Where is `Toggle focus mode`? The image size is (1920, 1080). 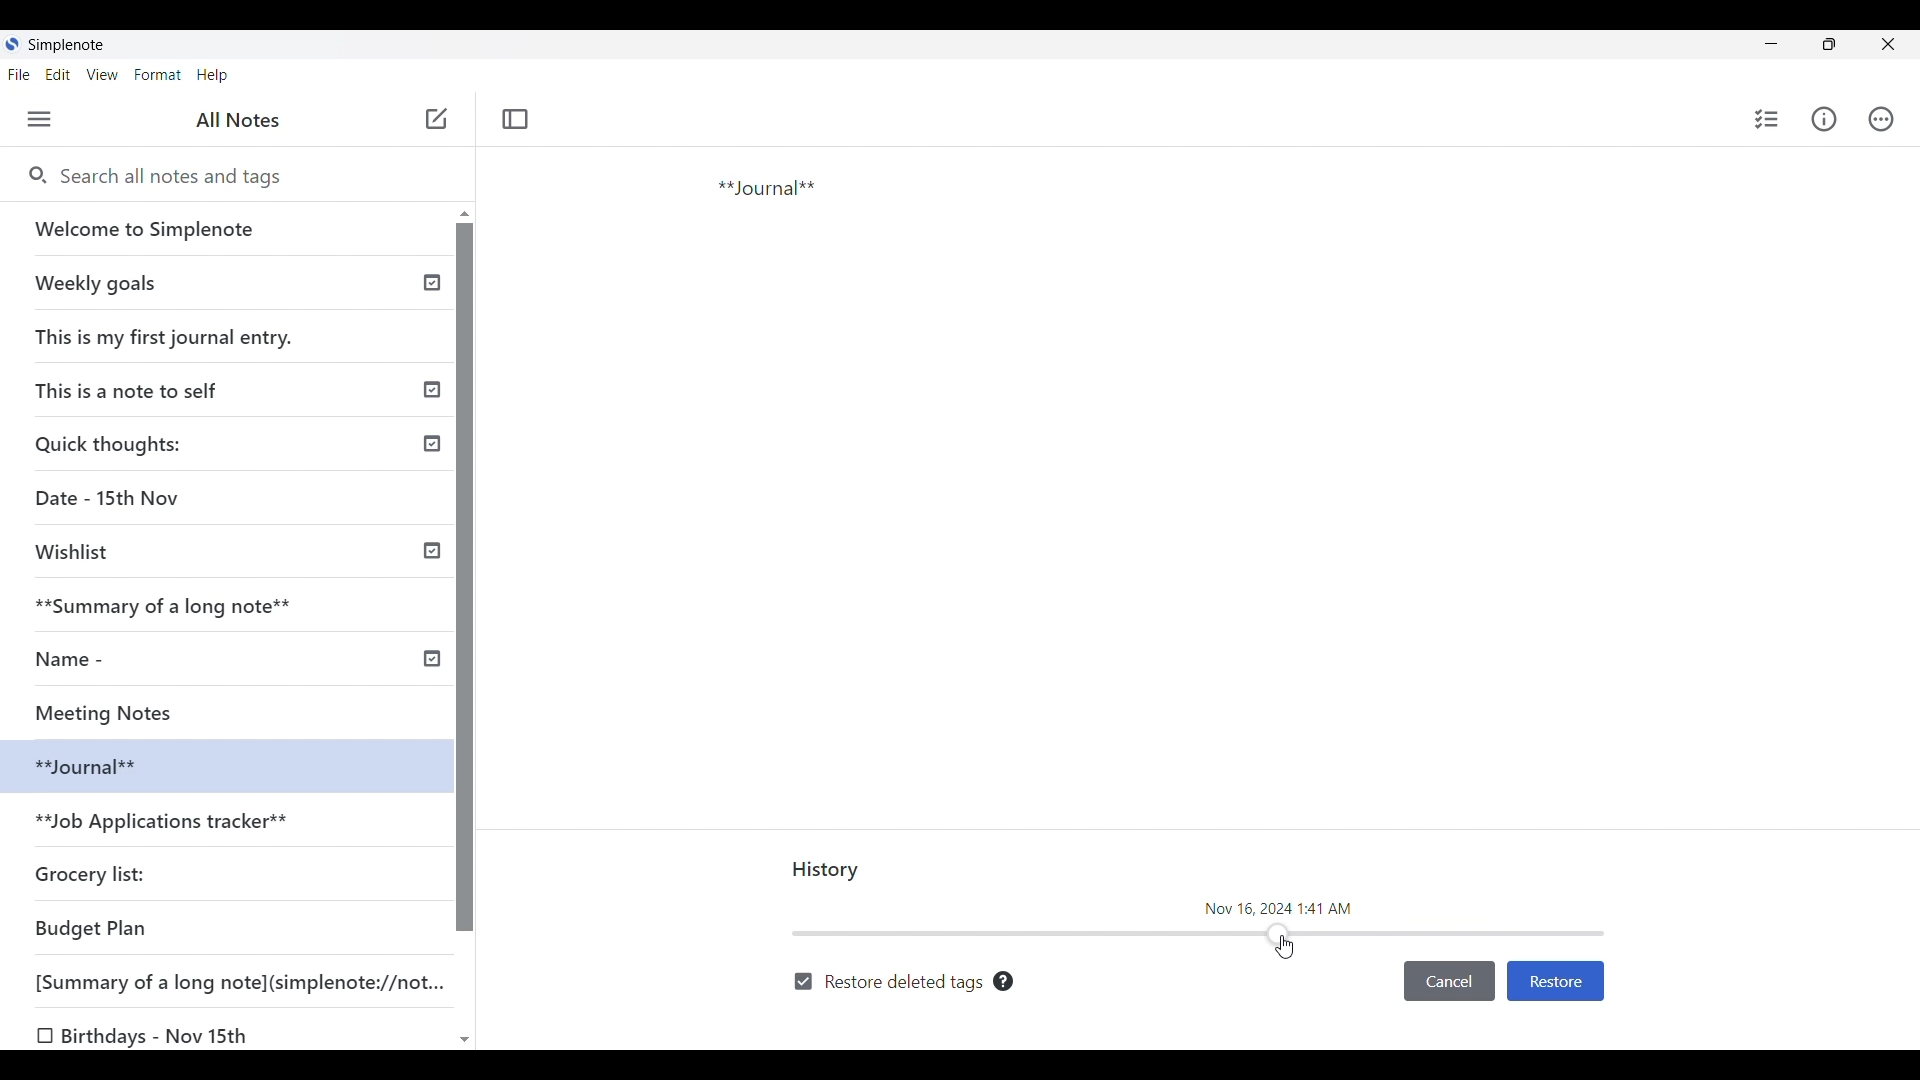 Toggle focus mode is located at coordinates (516, 119).